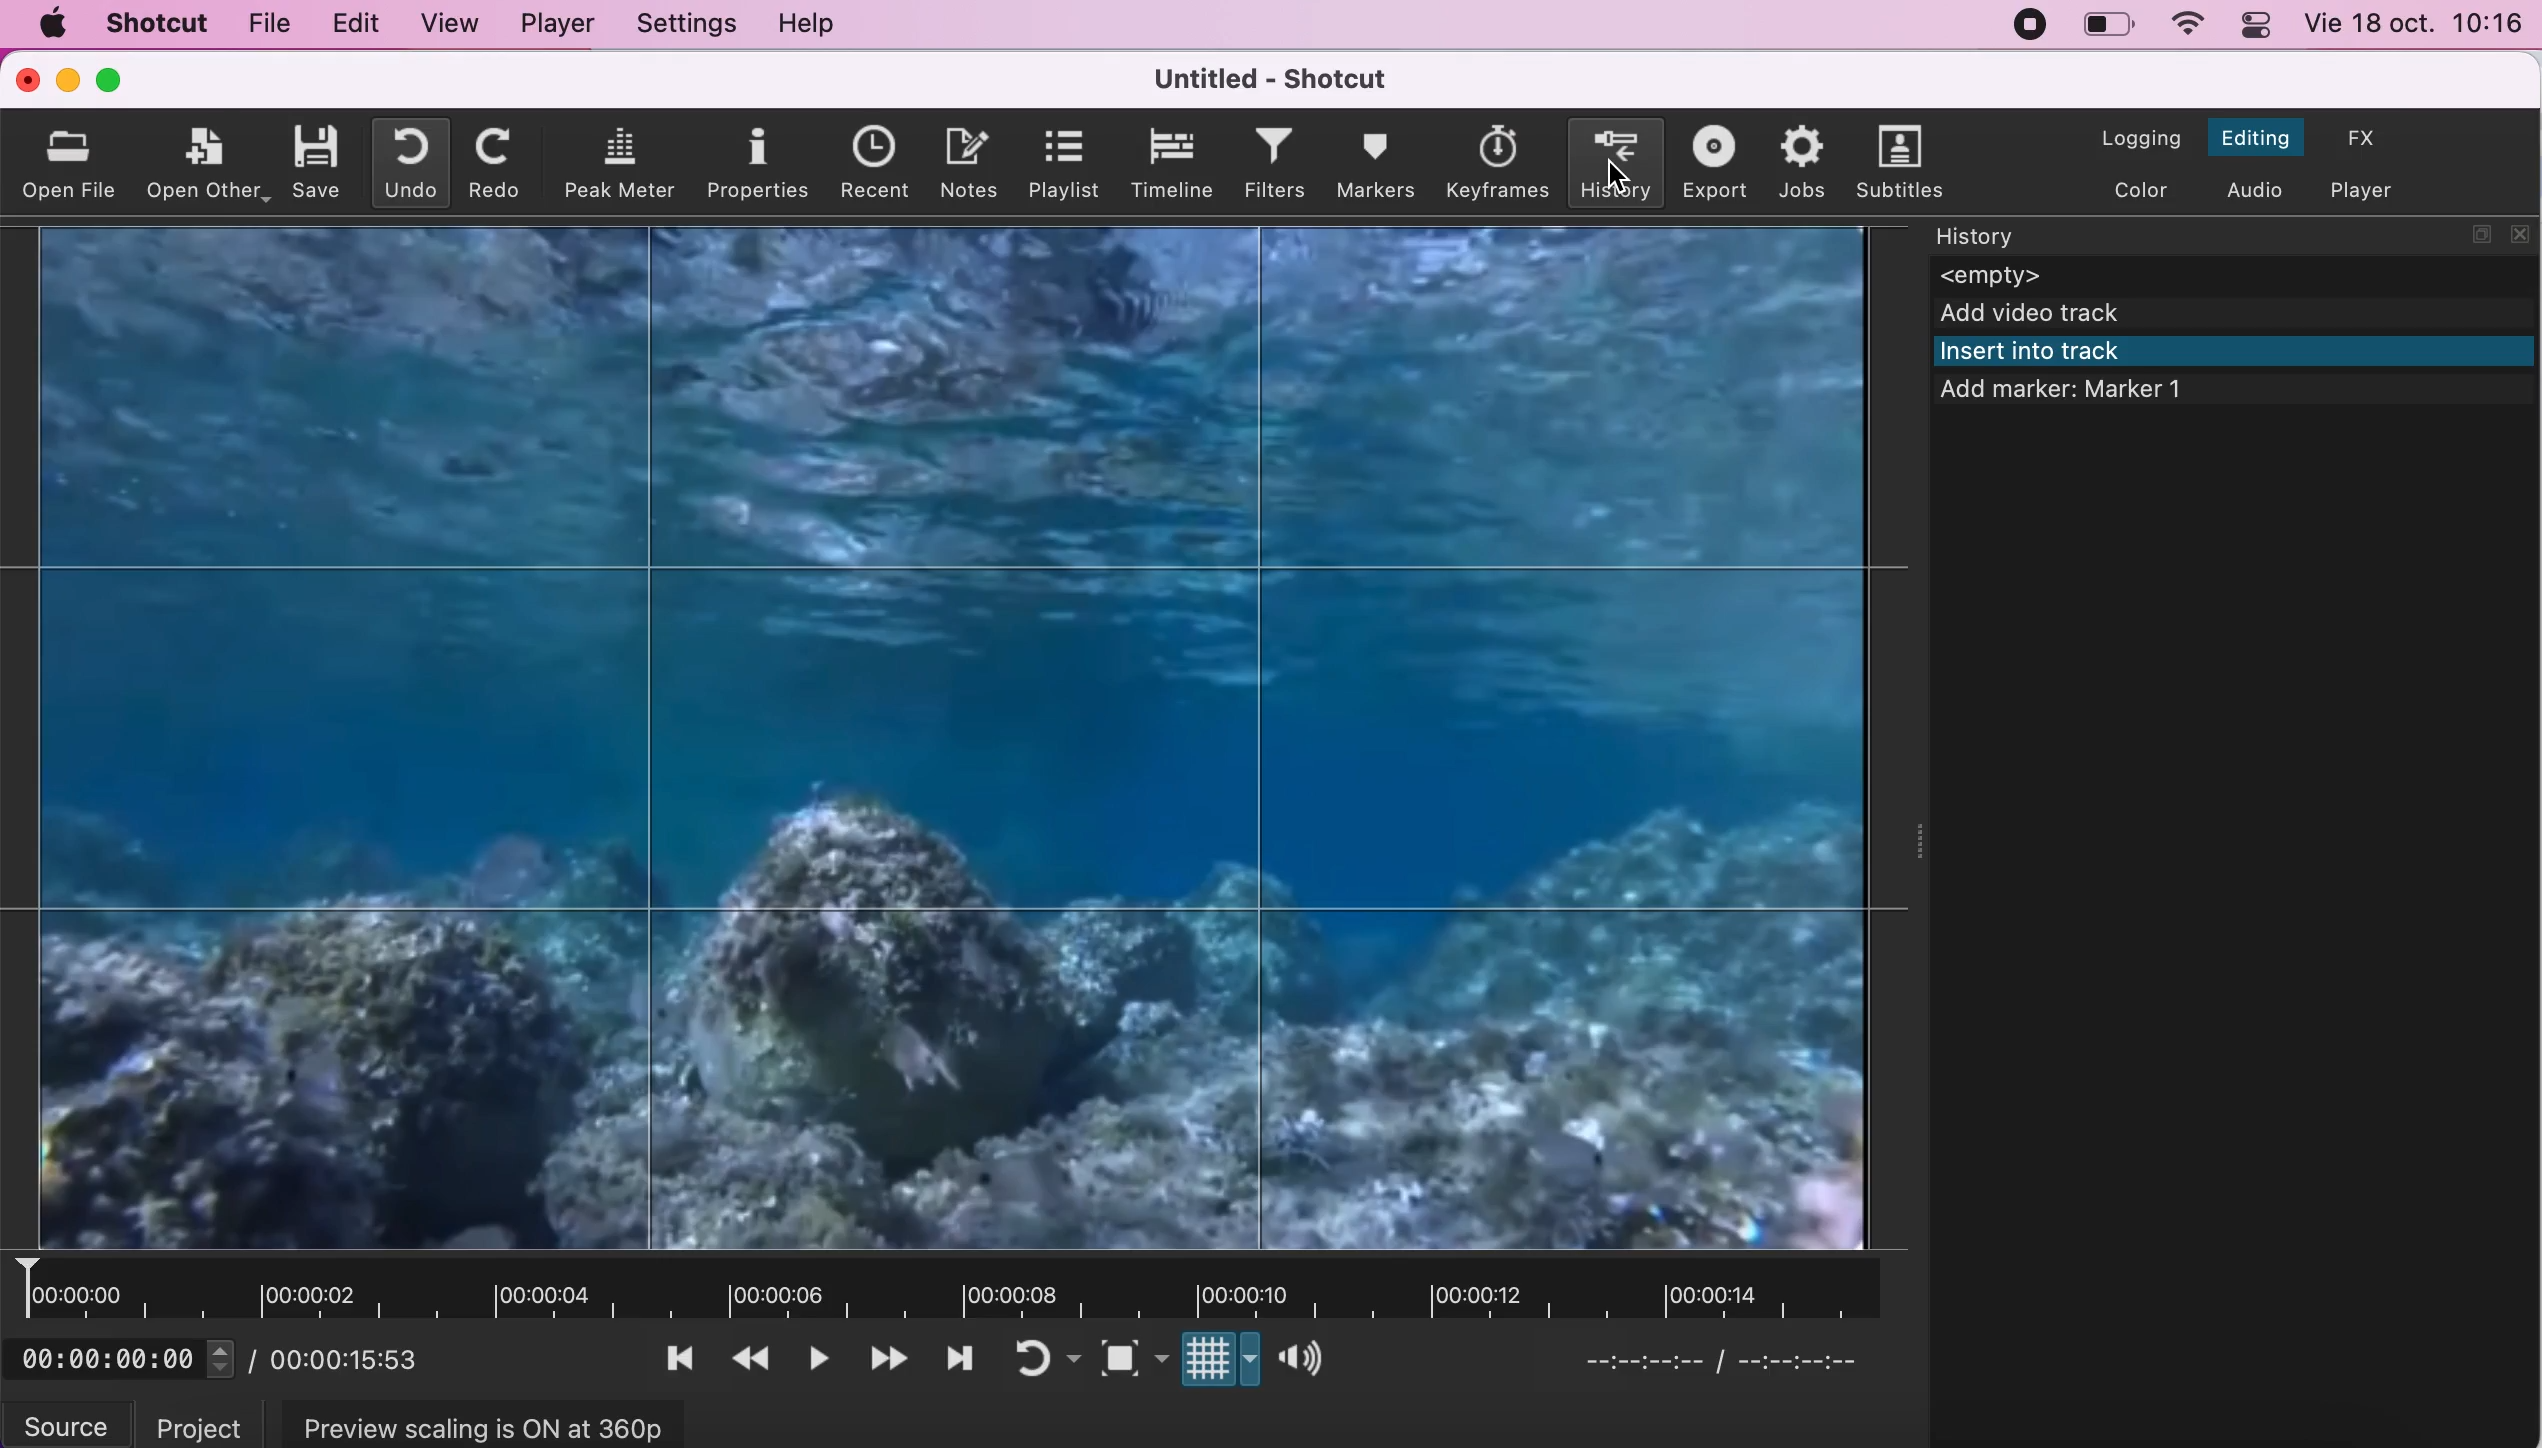  Describe the element at coordinates (450, 25) in the screenshot. I see `view` at that location.